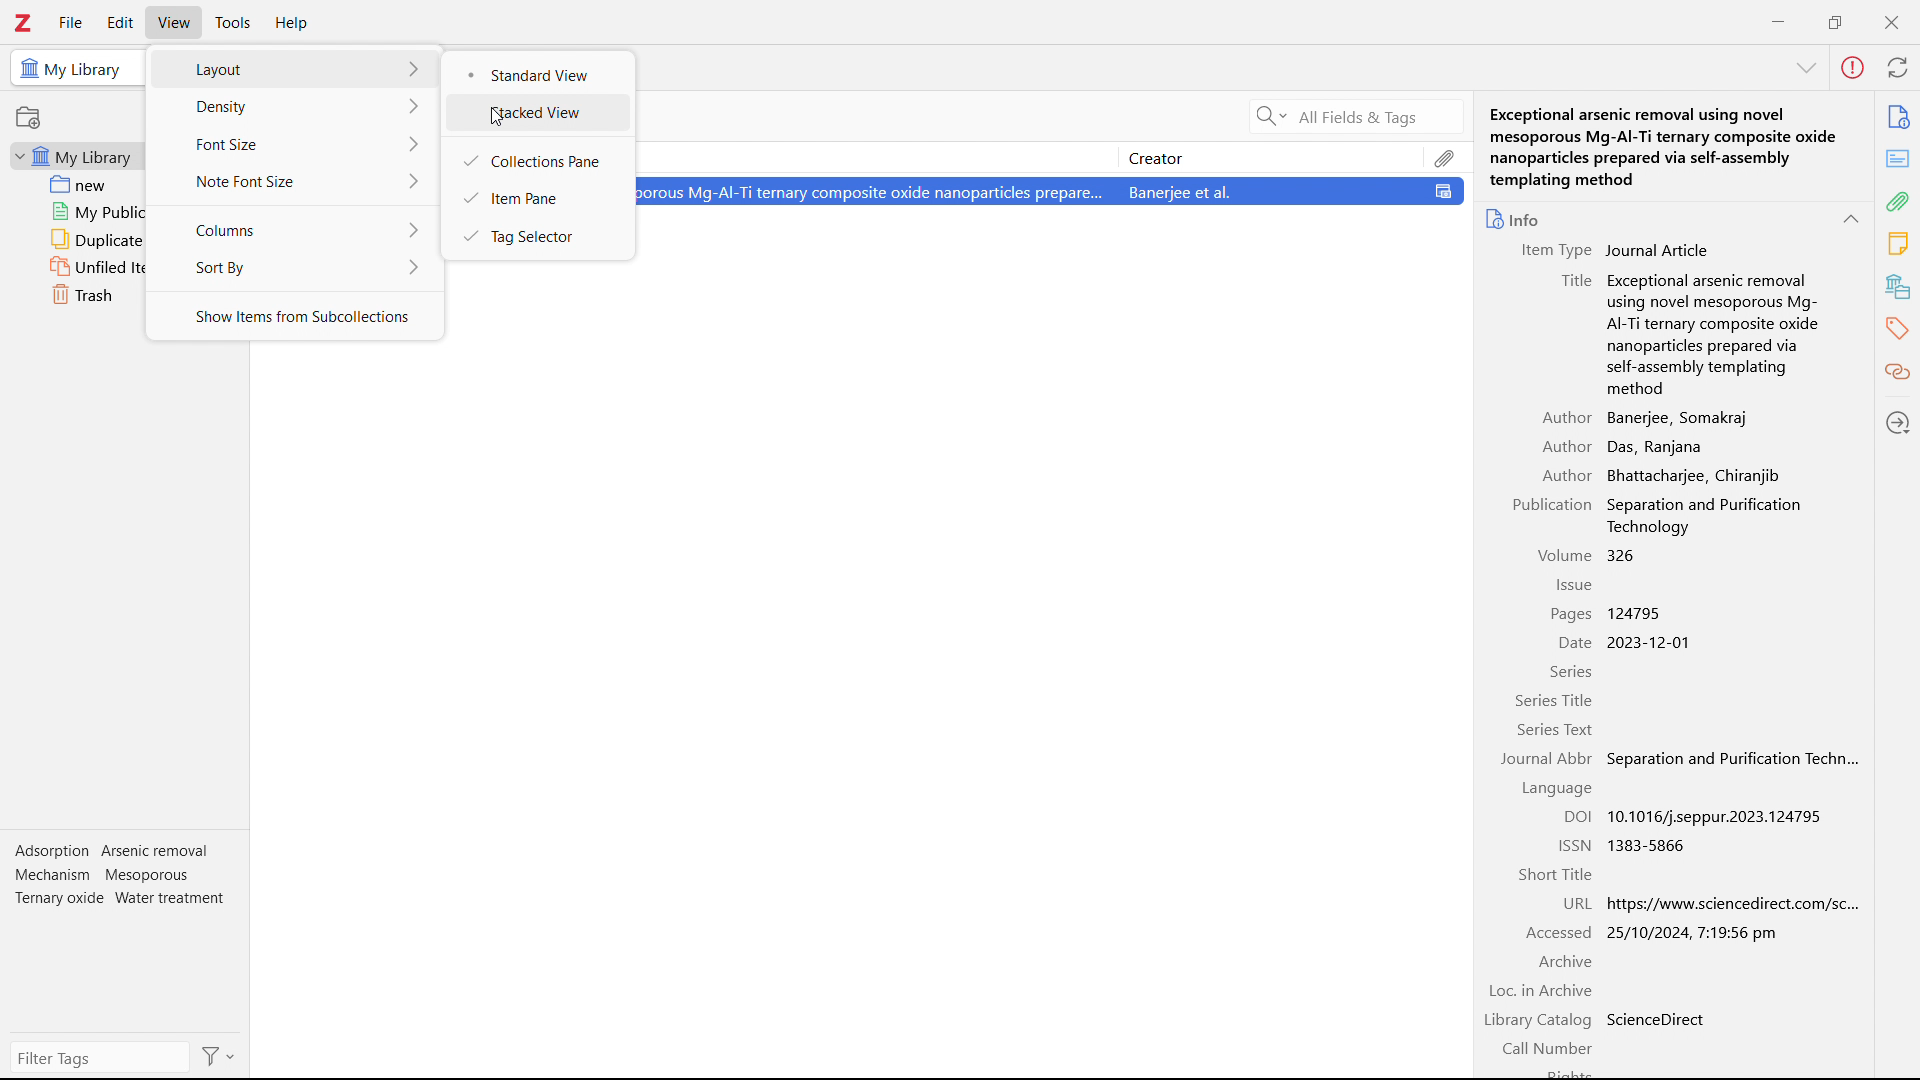 The height and width of the screenshot is (1080, 1920). I want to click on Author, so click(1564, 447).